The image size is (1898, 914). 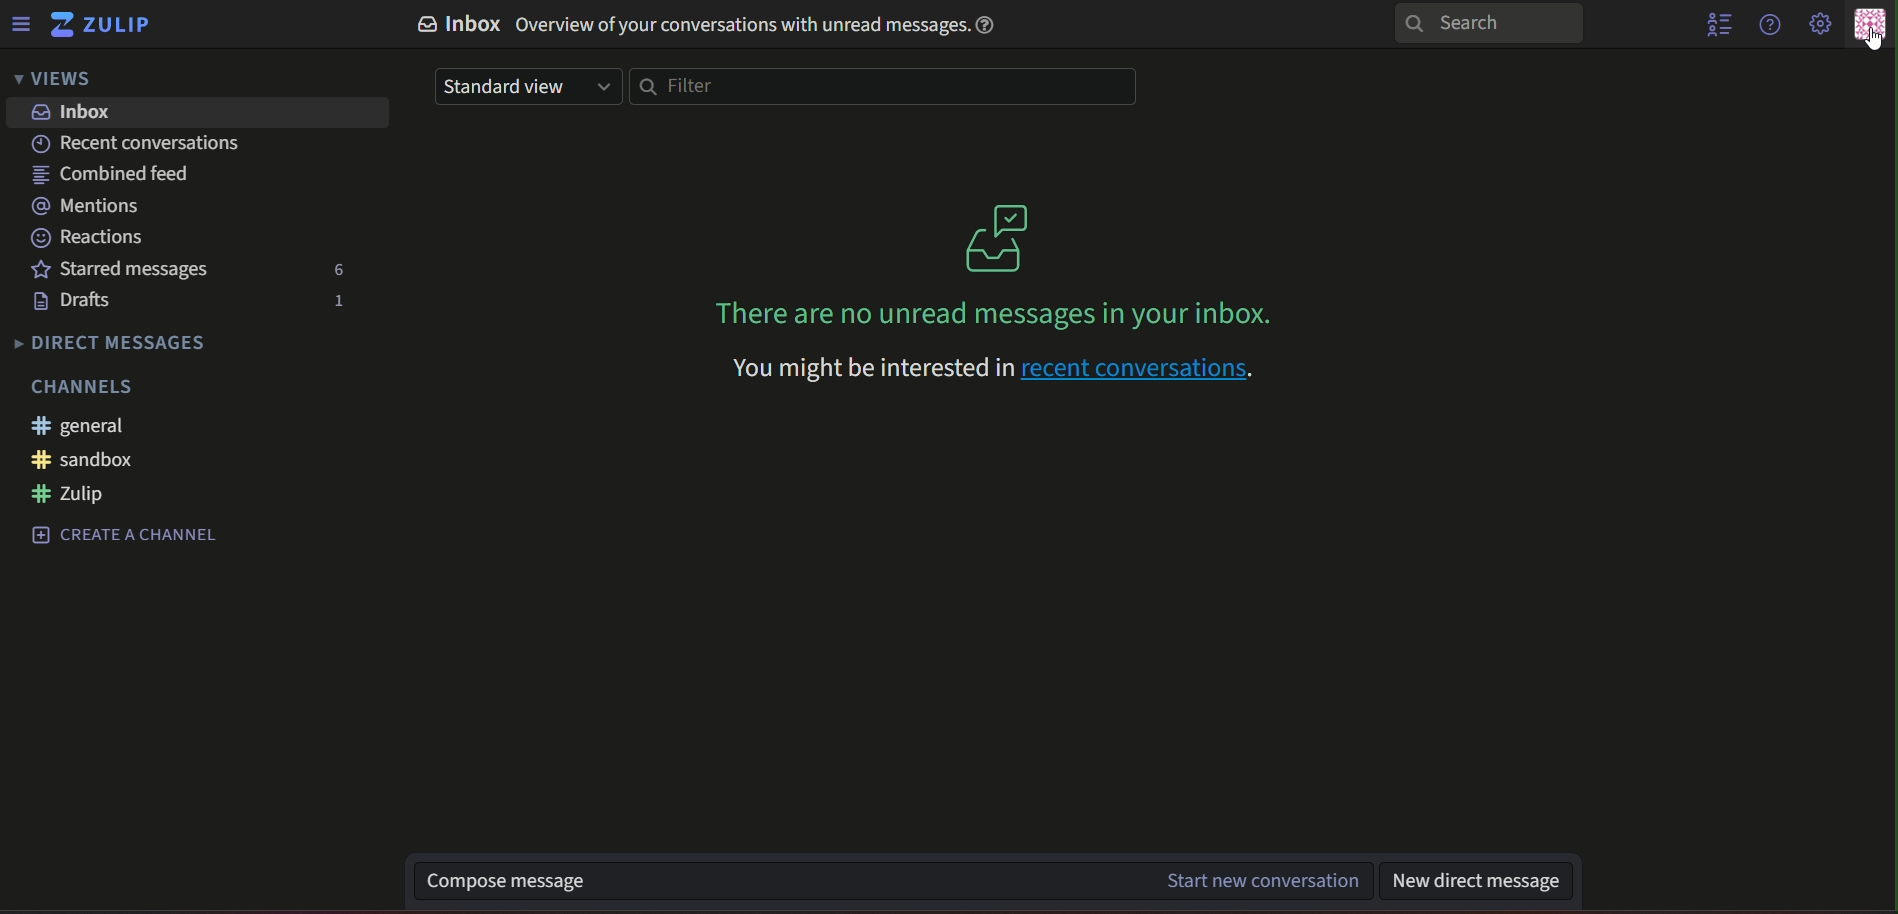 What do you see at coordinates (57, 80) in the screenshot?
I see `views` at bounding box center [57, 80].